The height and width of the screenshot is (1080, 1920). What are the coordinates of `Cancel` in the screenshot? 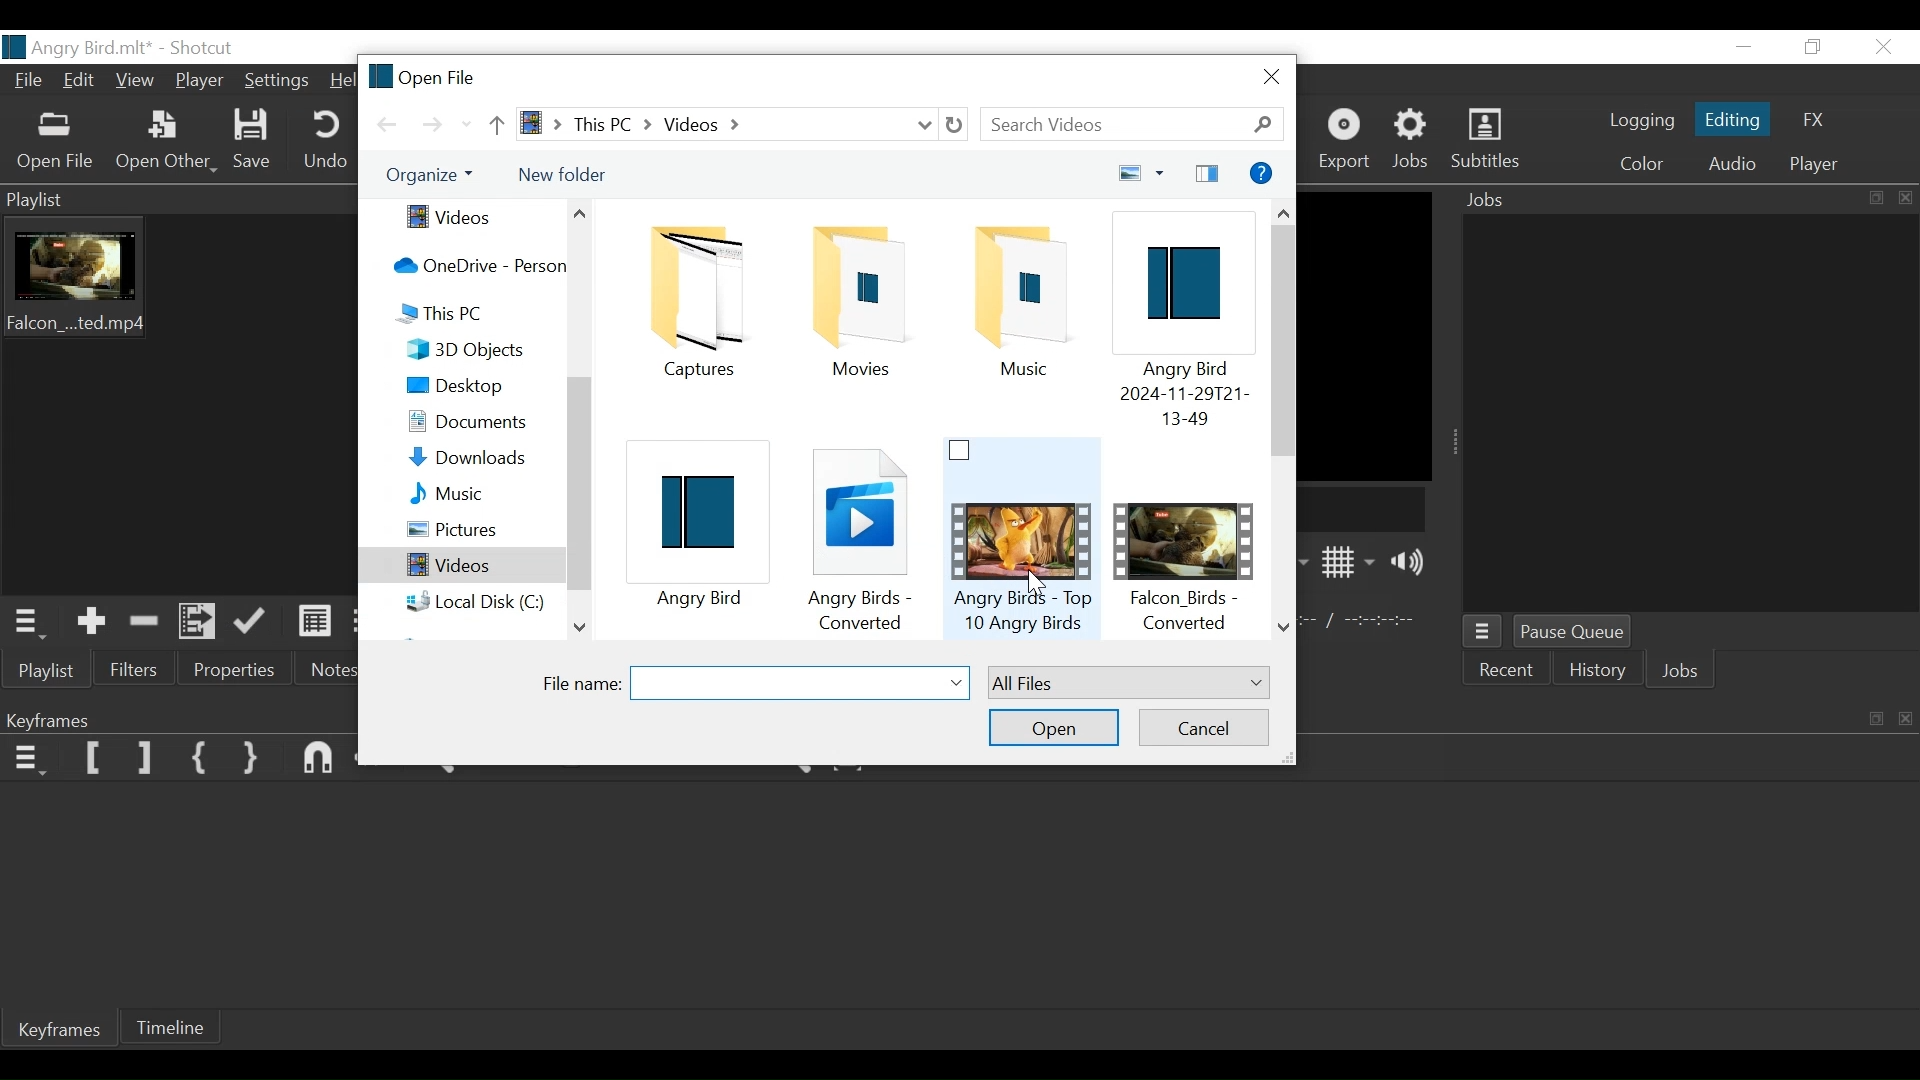 It's located at (1203, 731).